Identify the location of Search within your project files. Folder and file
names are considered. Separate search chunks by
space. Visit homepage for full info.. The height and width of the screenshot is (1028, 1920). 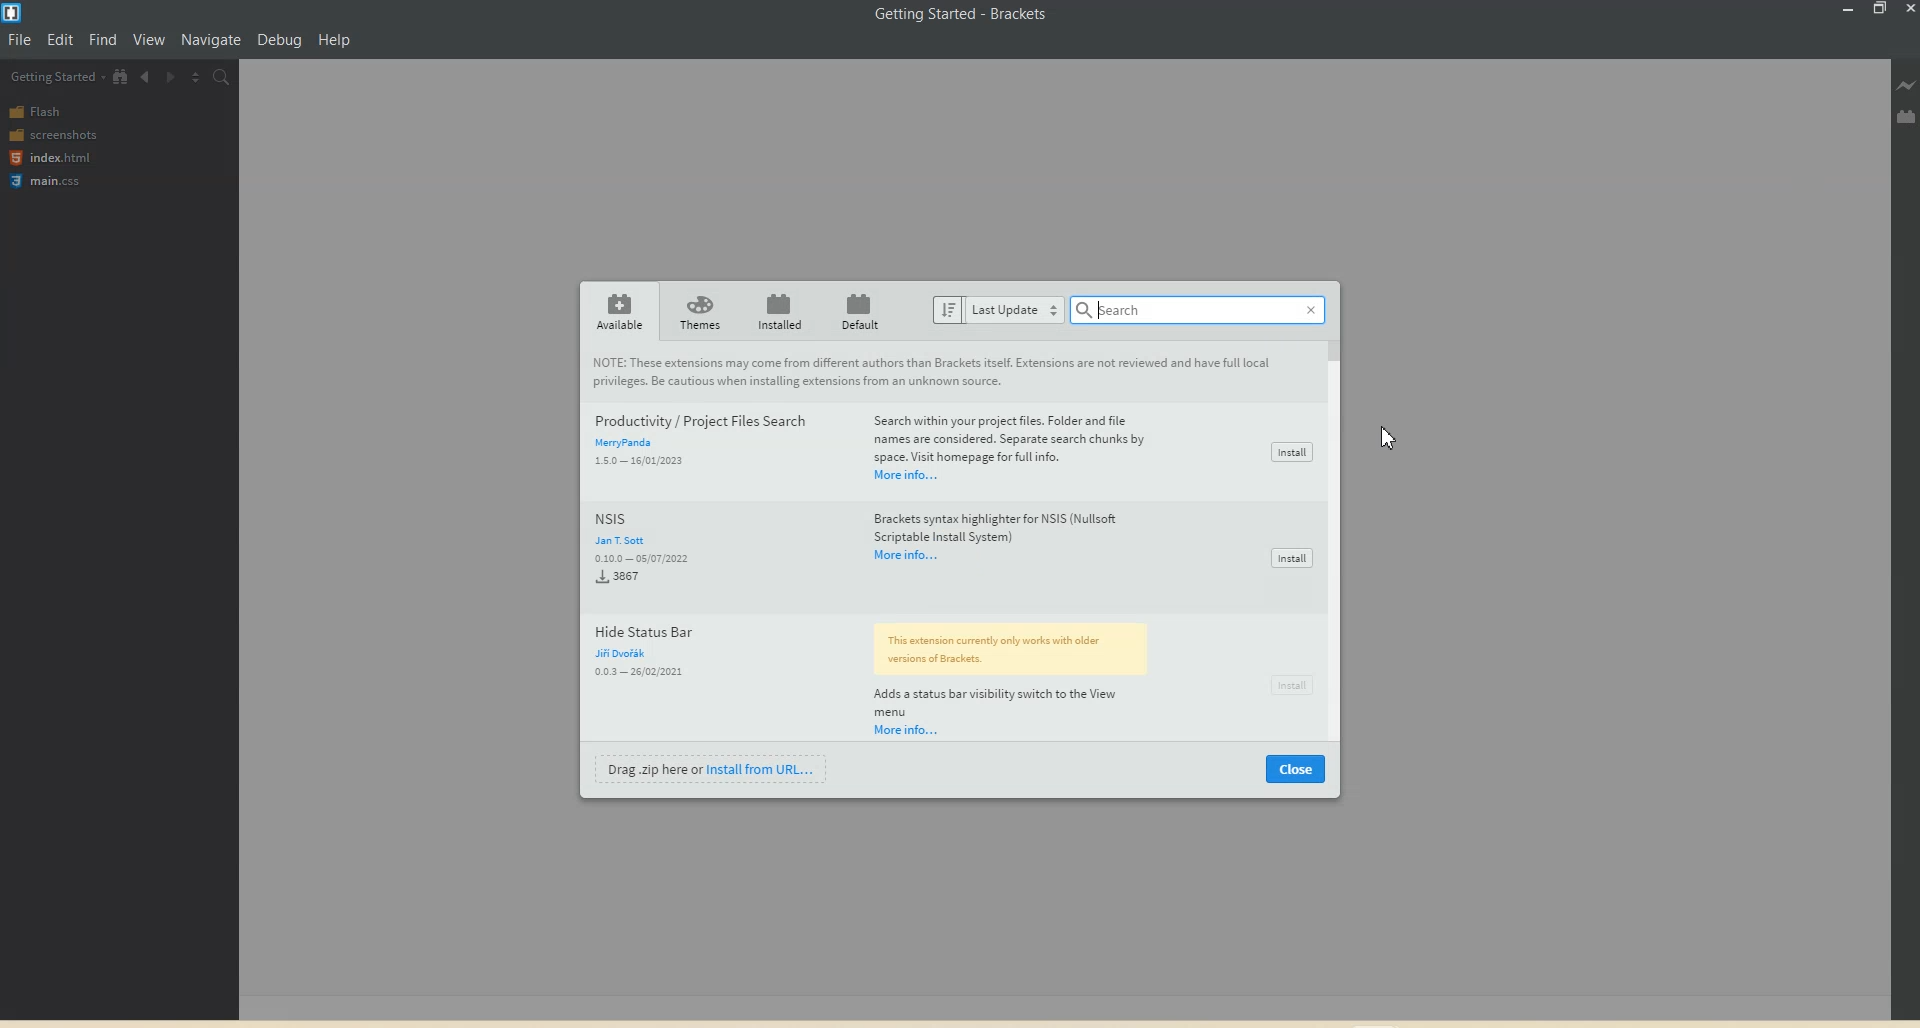
(1013, 437).